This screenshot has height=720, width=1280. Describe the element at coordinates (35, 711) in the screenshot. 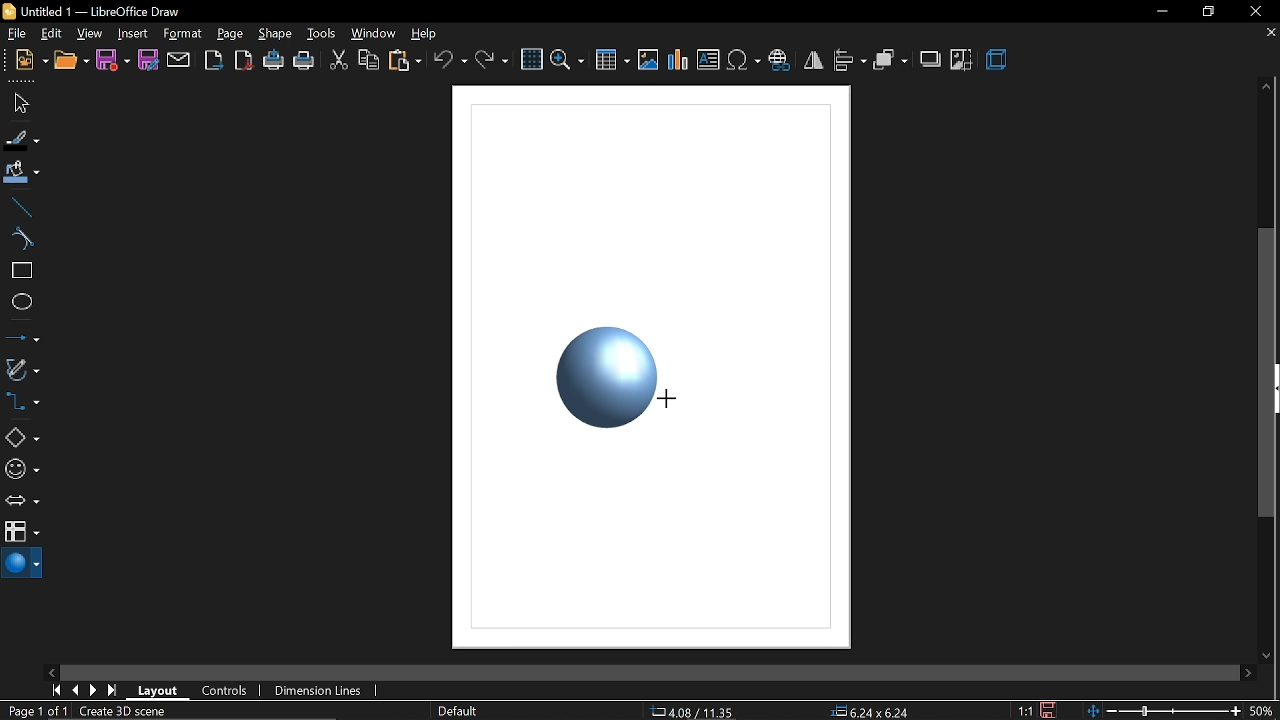

I see `Page 1 of 1` at that location.